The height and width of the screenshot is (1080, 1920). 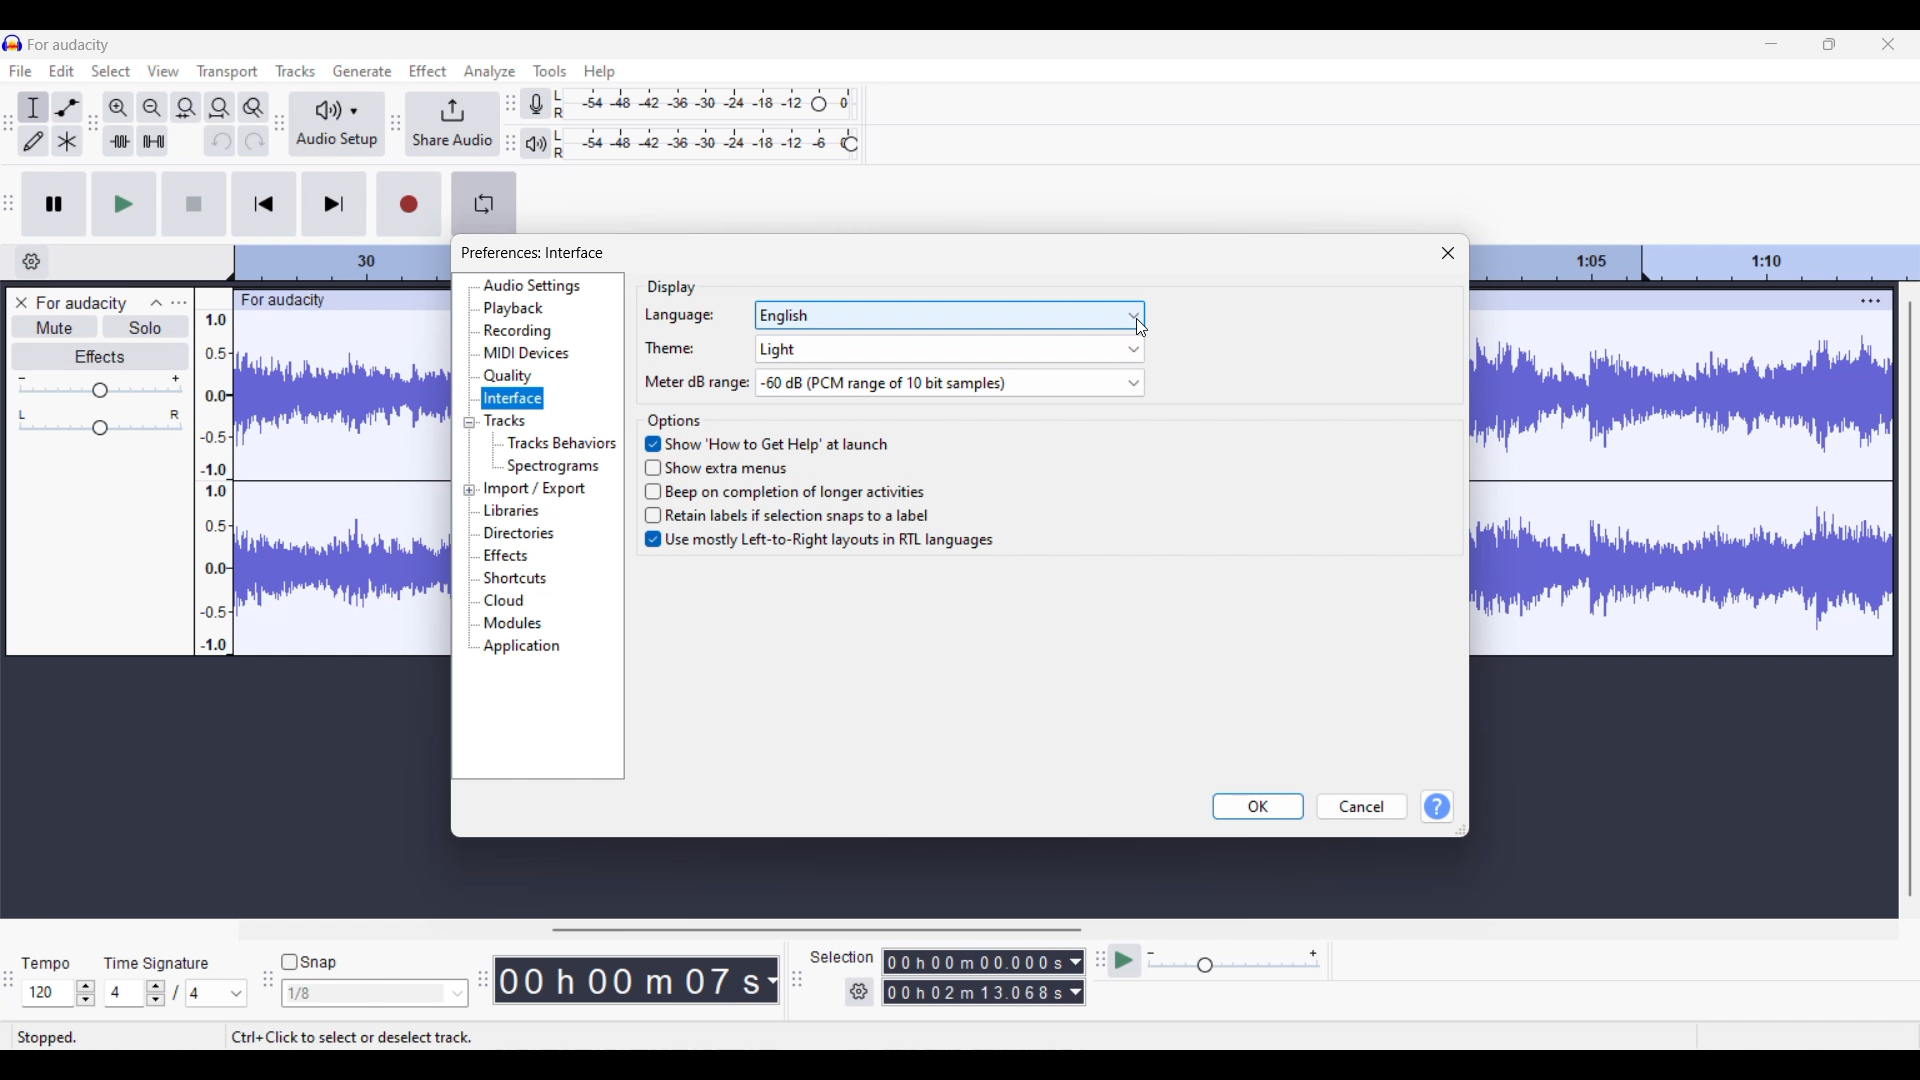 I want to click on Fit project to width, so click(x=220, y=108).